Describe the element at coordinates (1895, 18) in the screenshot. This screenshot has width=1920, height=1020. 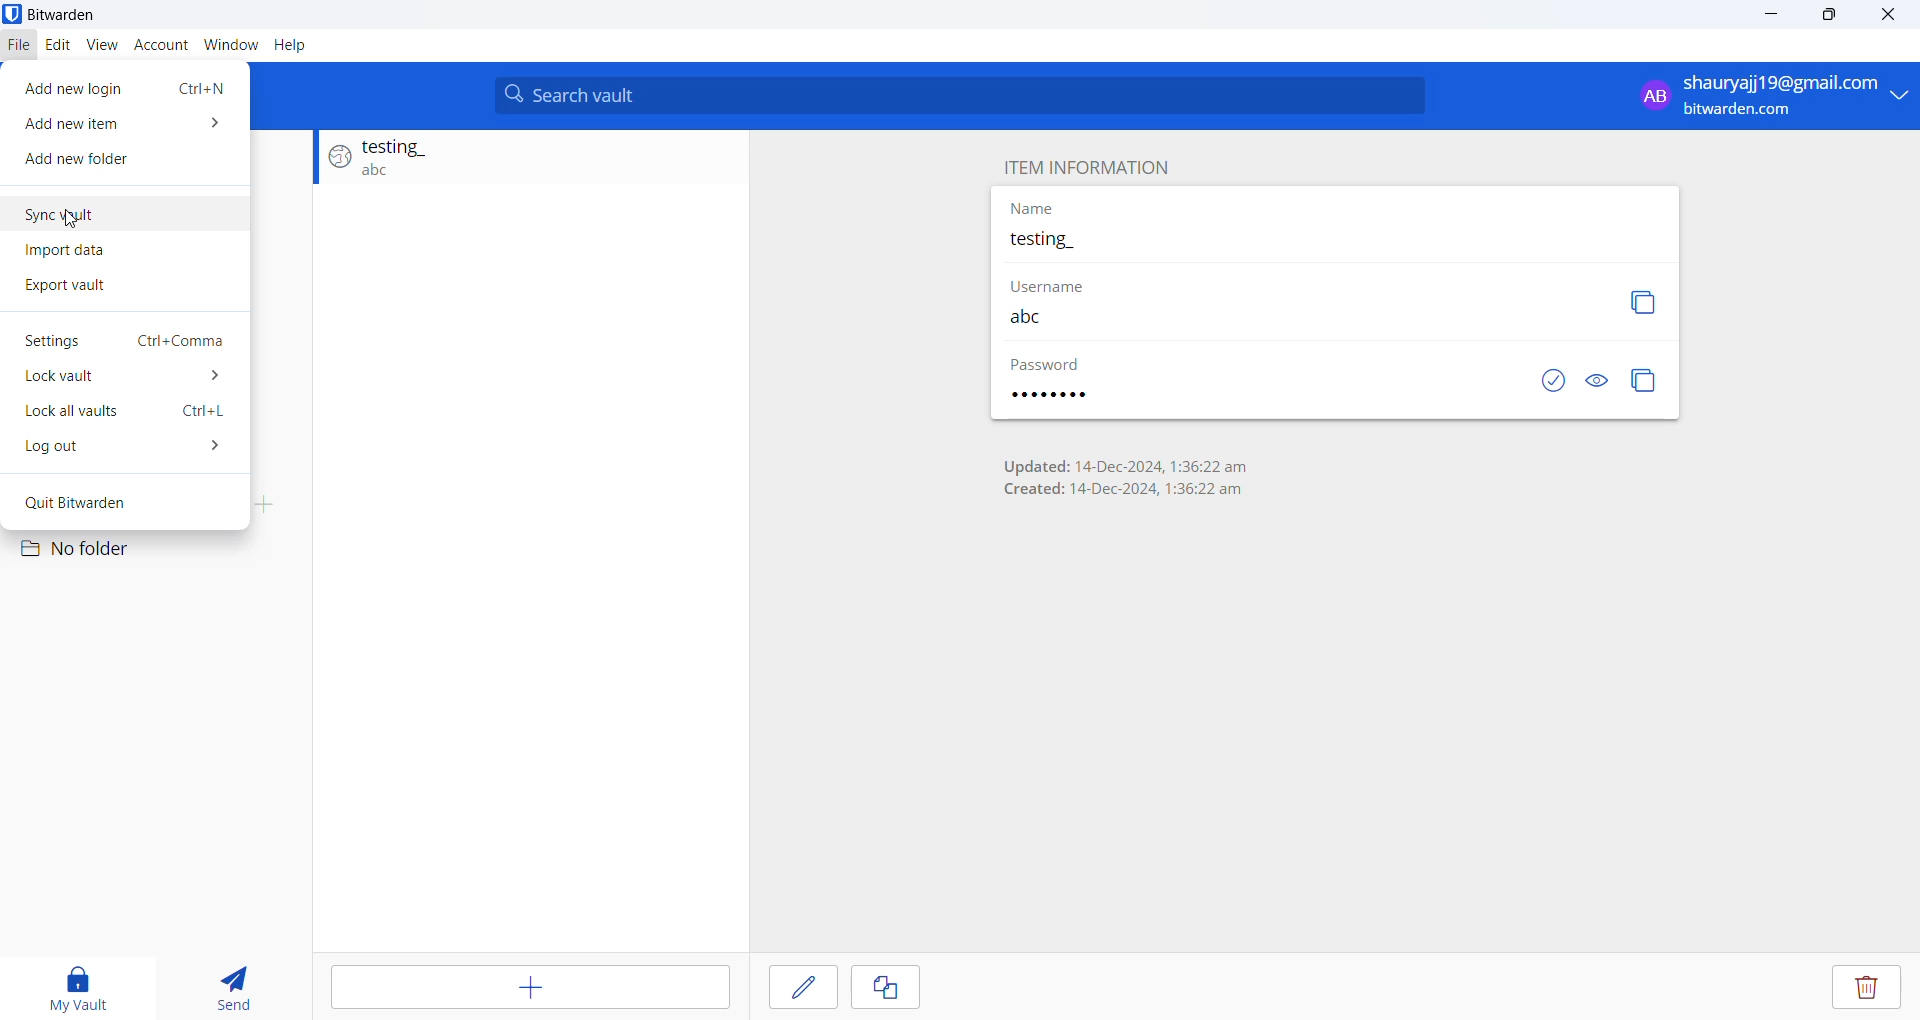
I see `Close` at that location.